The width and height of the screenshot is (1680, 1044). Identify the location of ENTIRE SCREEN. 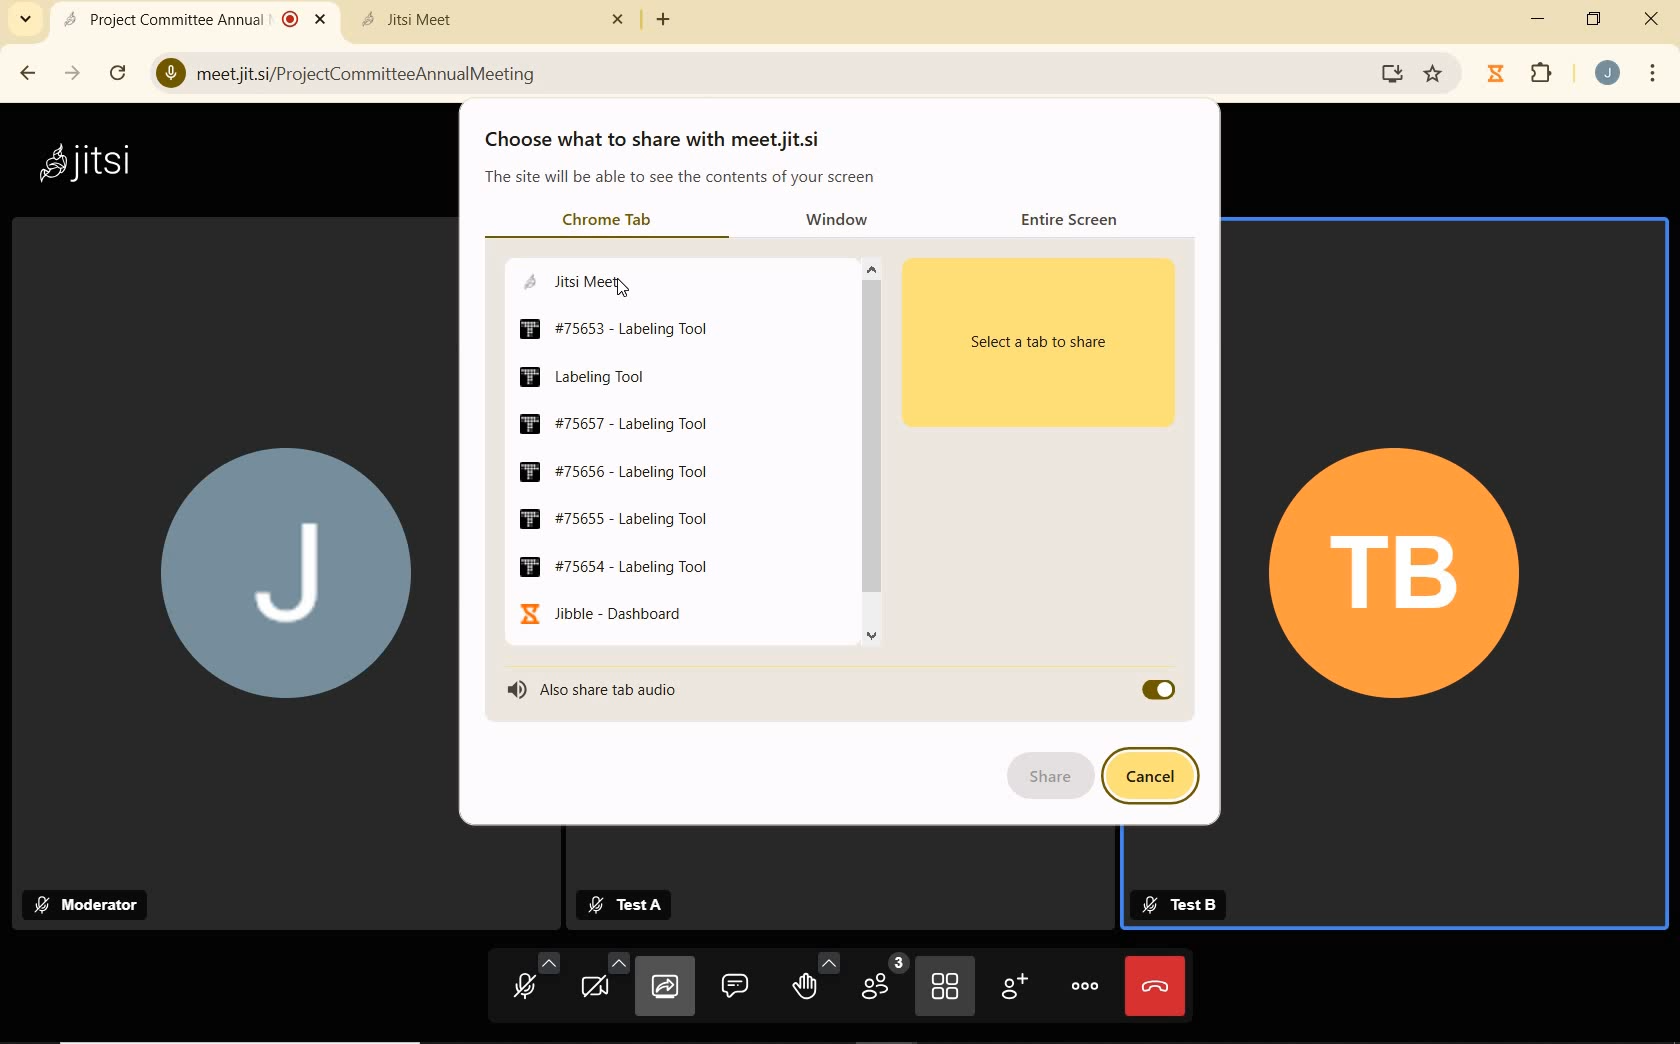
(1076, 218).